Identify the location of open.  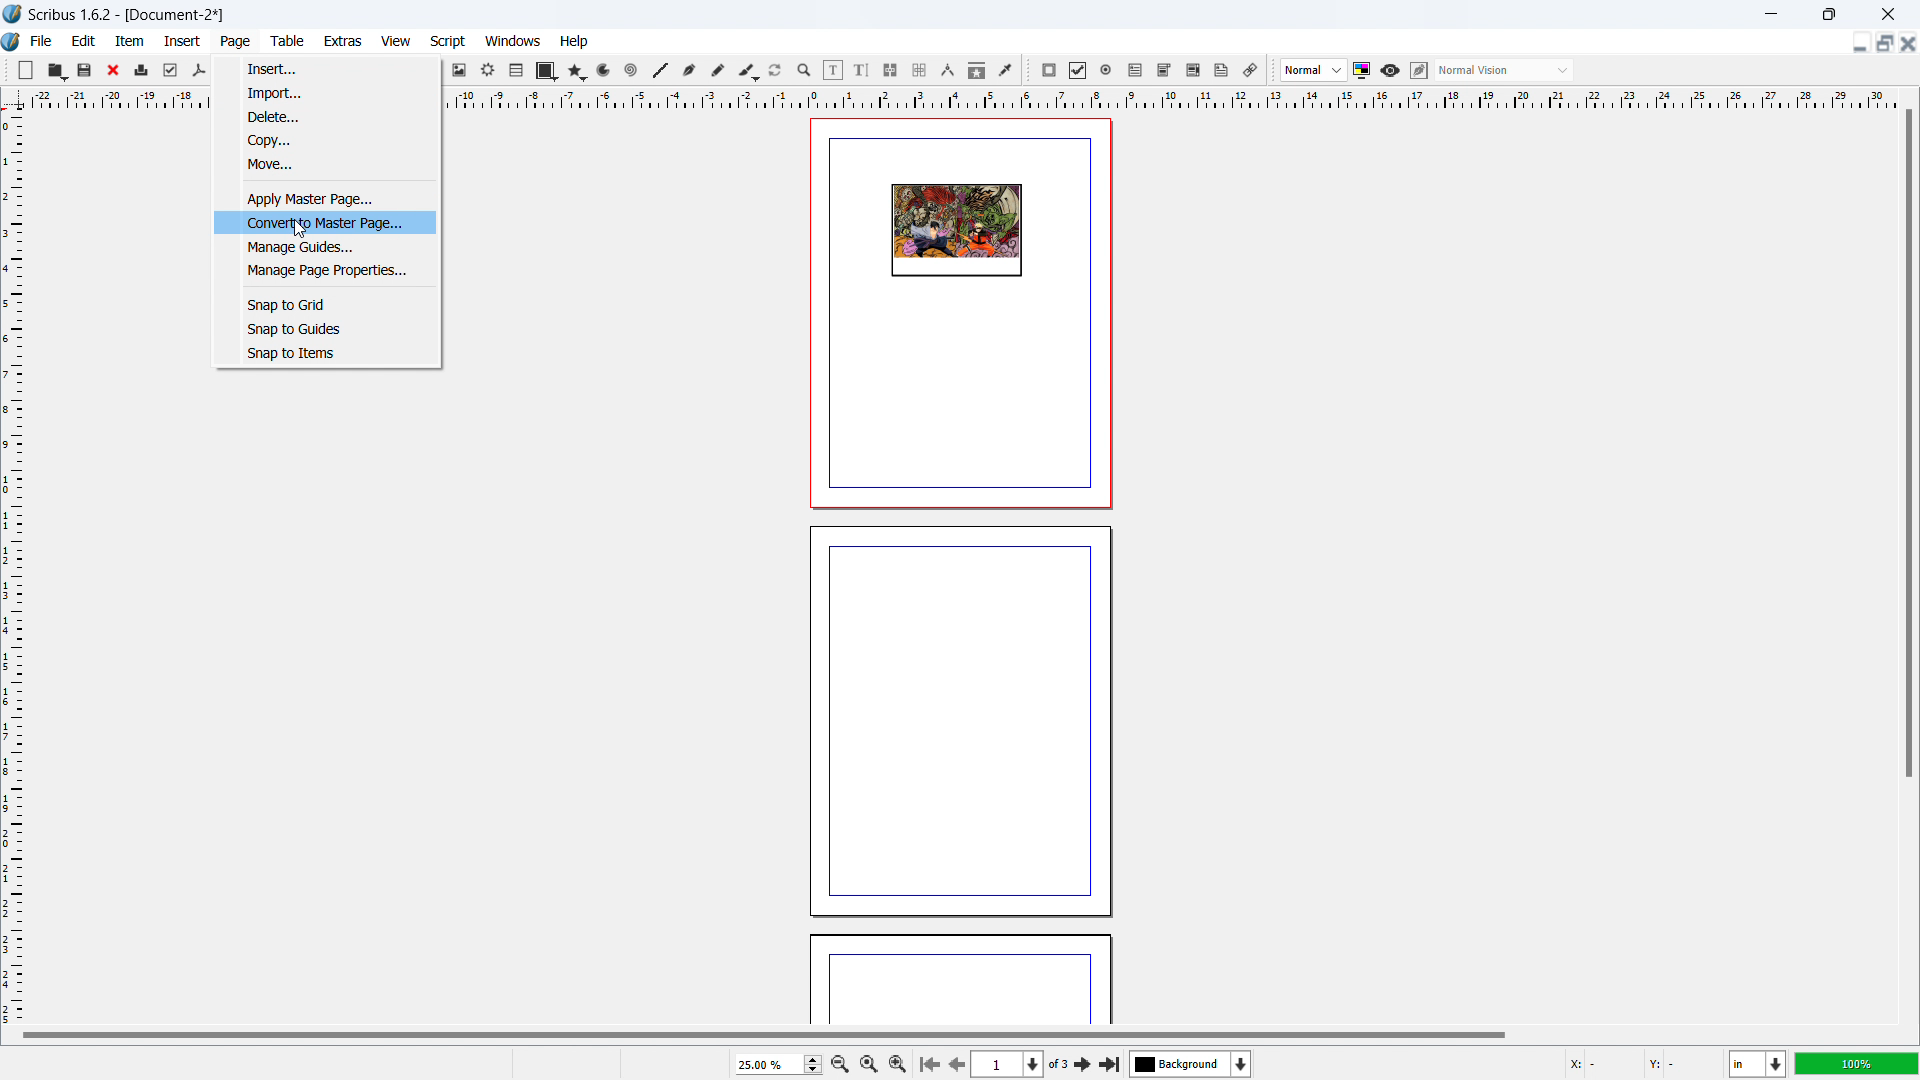
(56, 70).